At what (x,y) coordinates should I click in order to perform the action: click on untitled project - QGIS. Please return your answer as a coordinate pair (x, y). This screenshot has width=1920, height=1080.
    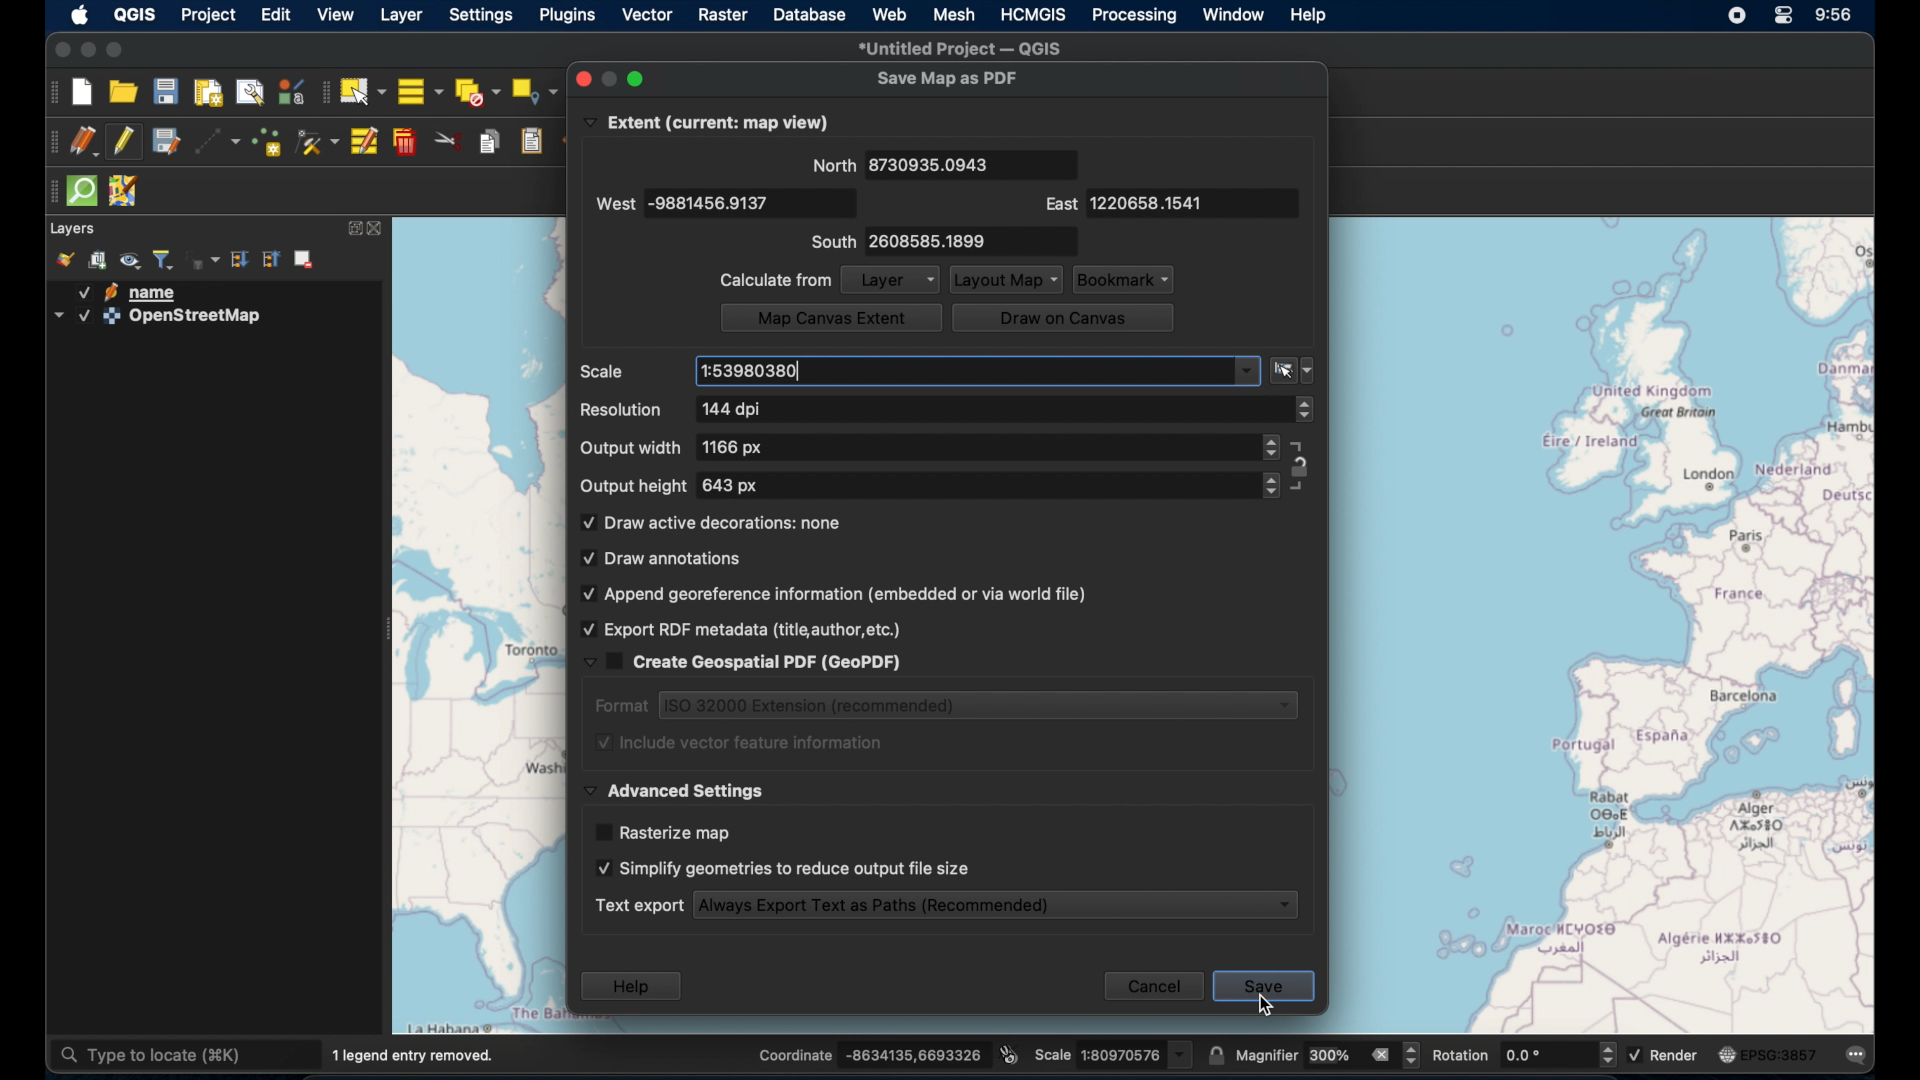
    Looking at the image, I should click on (963, 49).